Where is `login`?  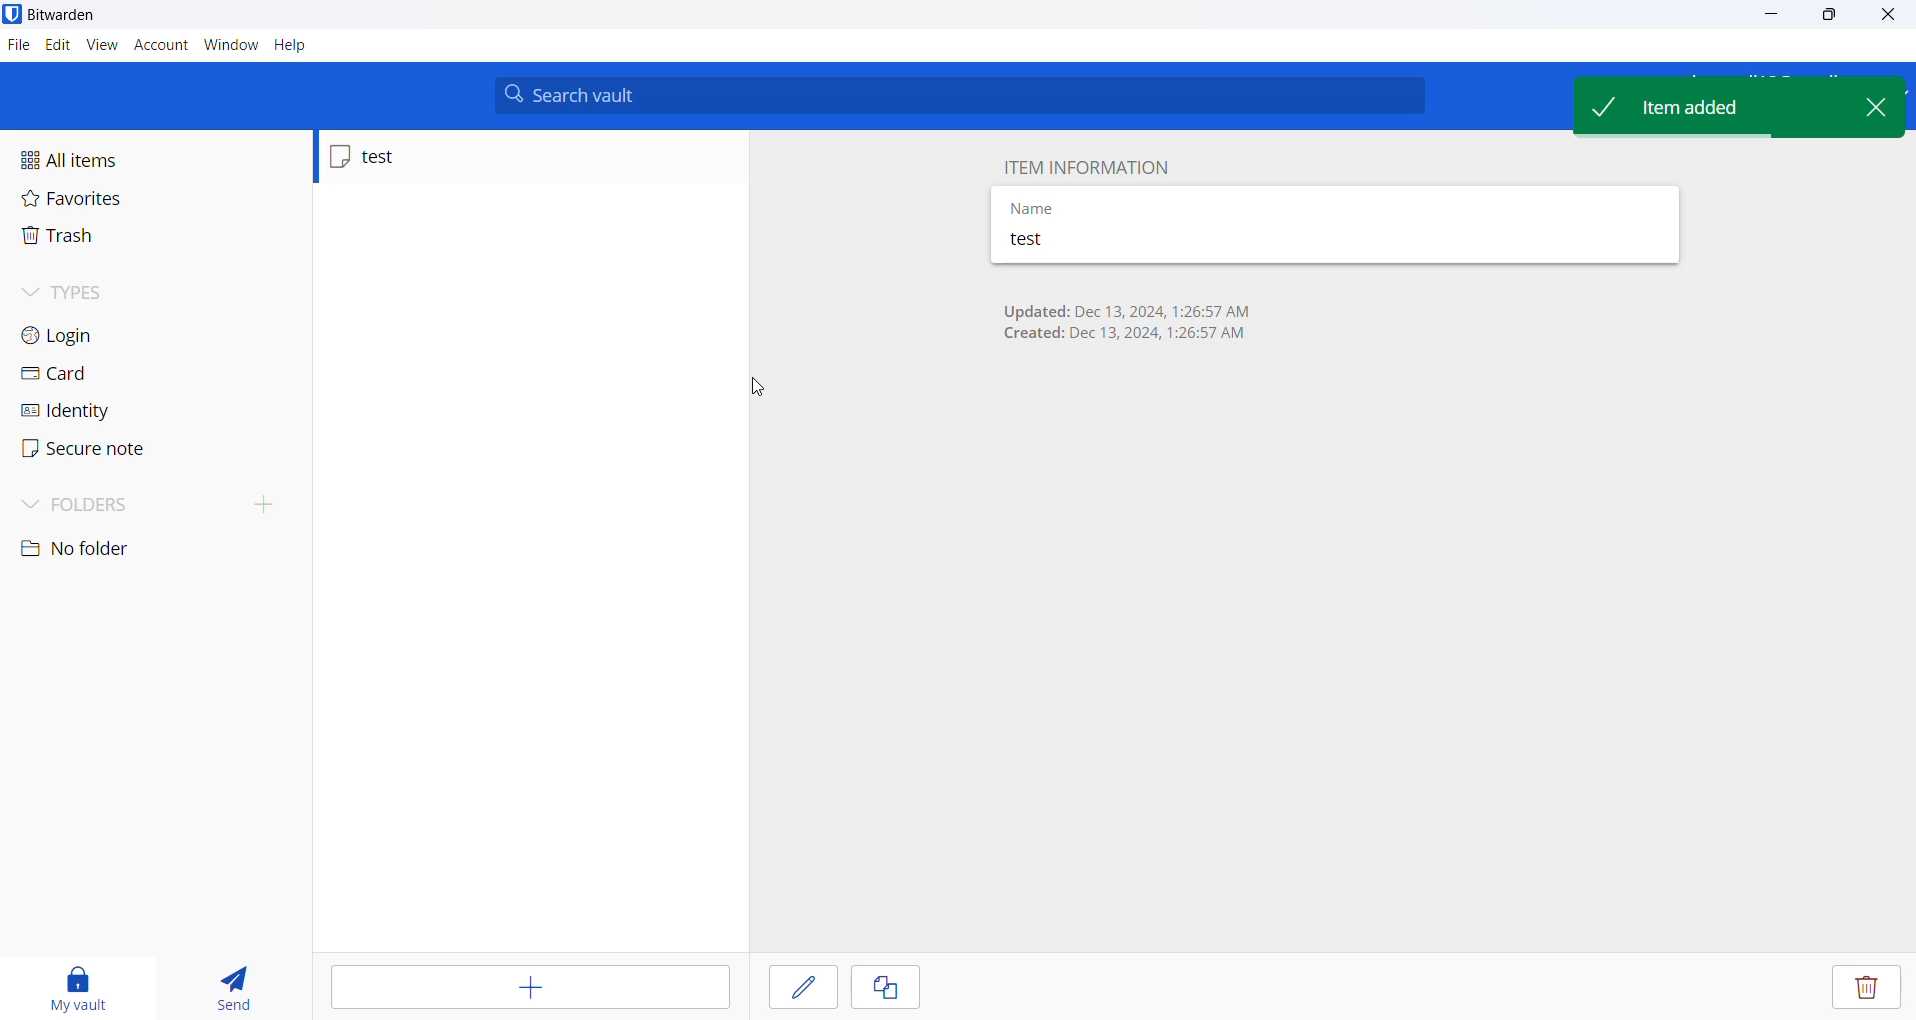 login is located at coordinates (101, 333).